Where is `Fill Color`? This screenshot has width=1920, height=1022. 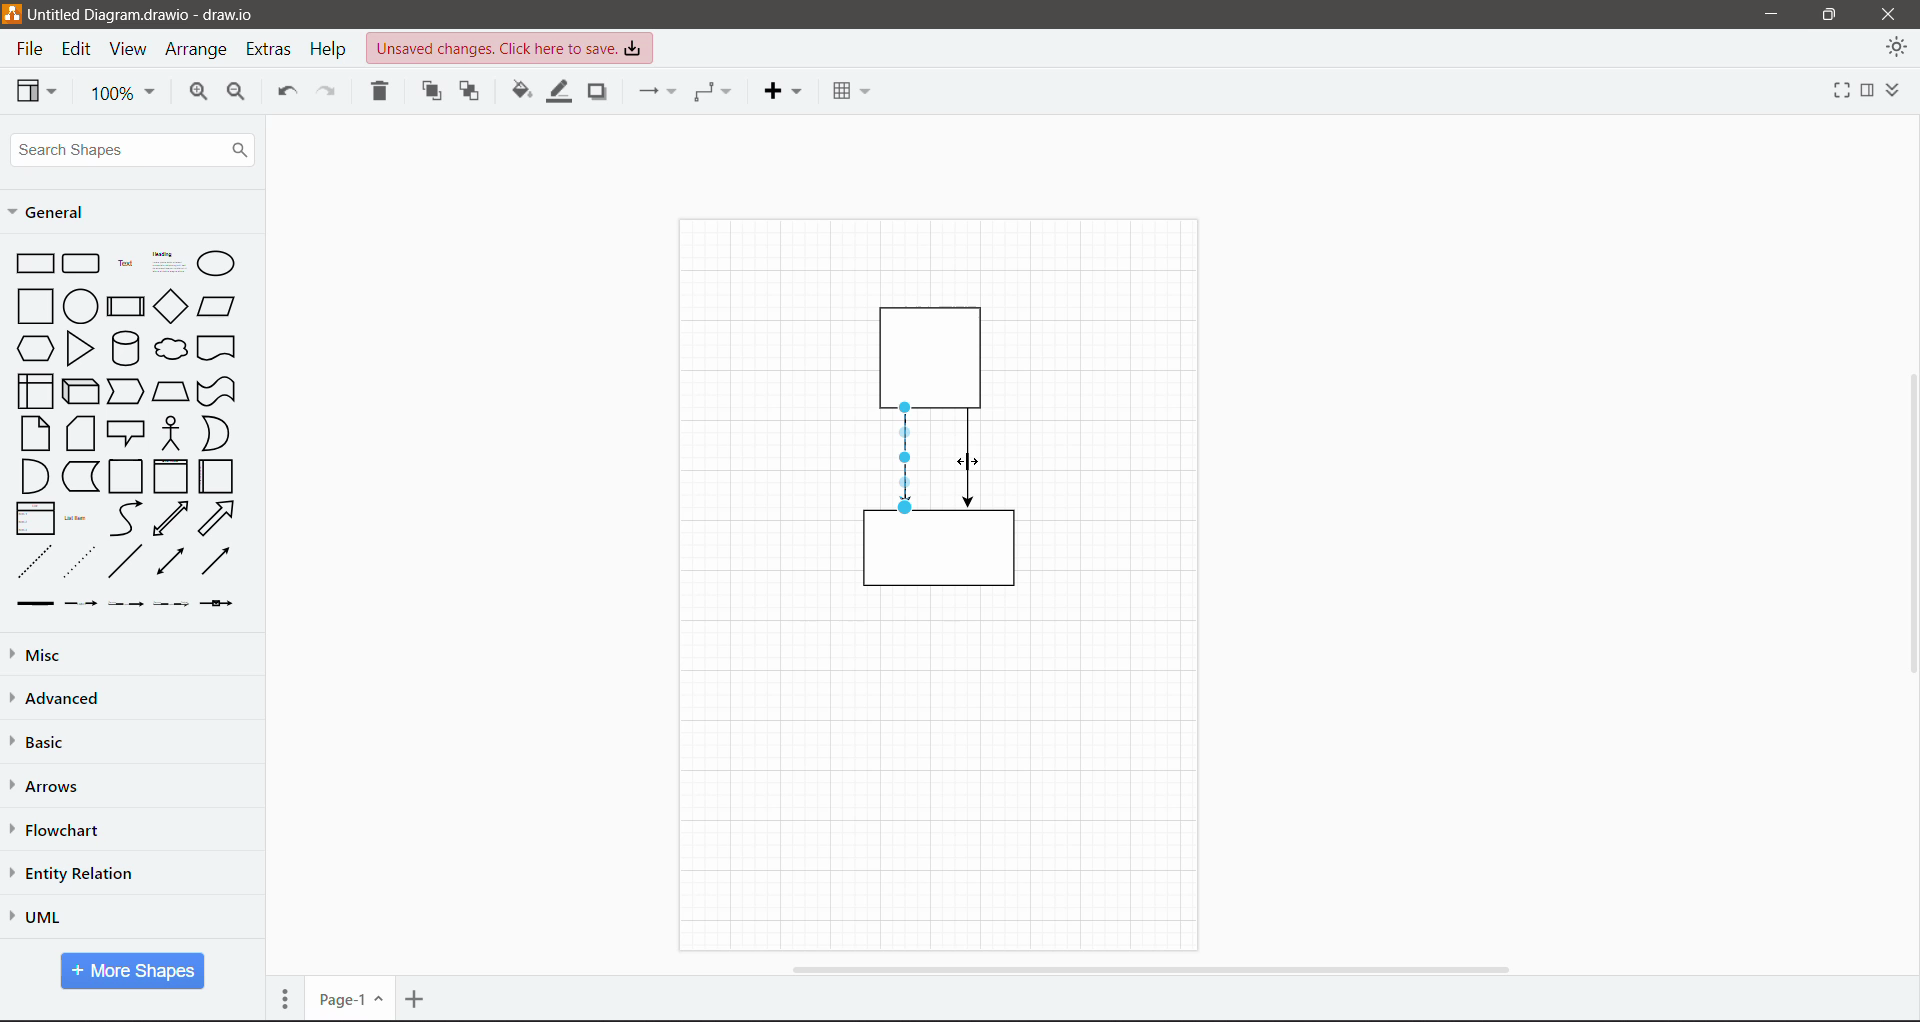 Fill Color is located at coordinates (519, 92).